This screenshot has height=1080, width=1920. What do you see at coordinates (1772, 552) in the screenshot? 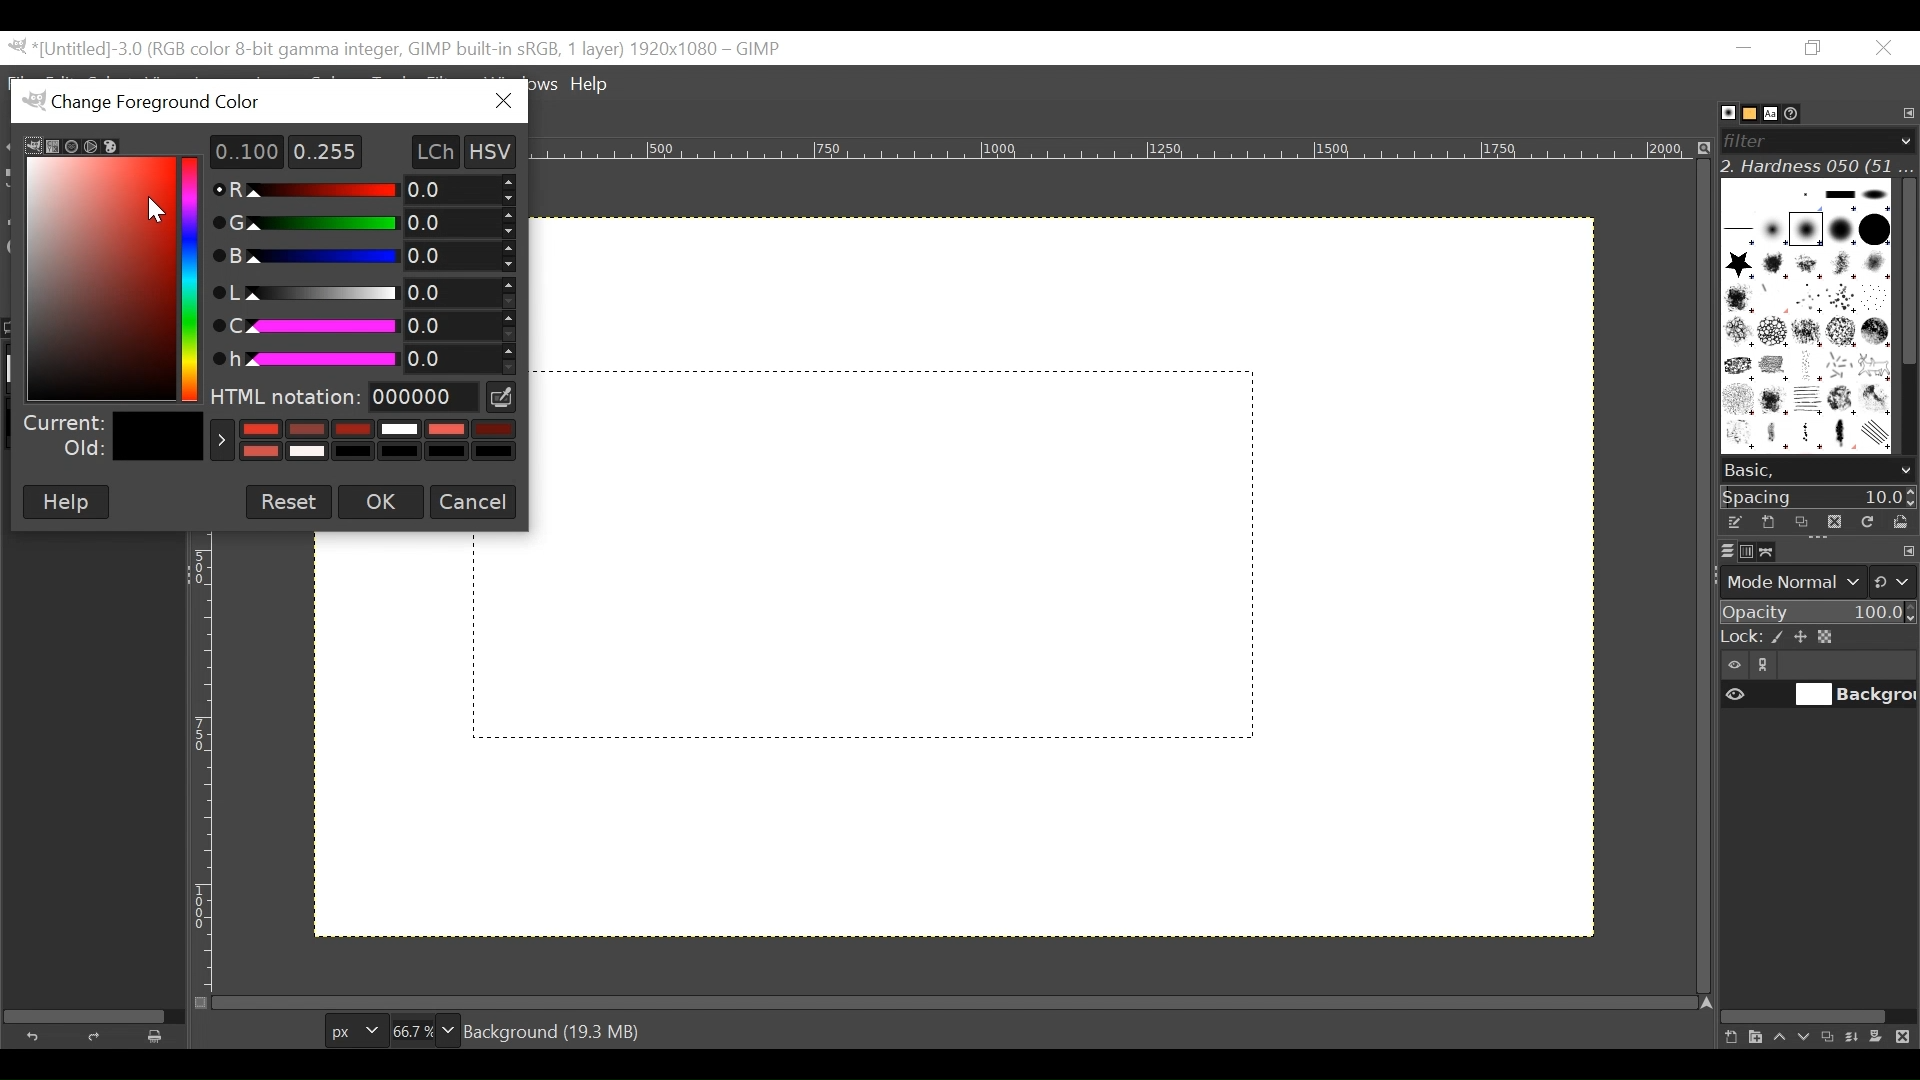
I see `Paths` at bounding box center [1772, 552].